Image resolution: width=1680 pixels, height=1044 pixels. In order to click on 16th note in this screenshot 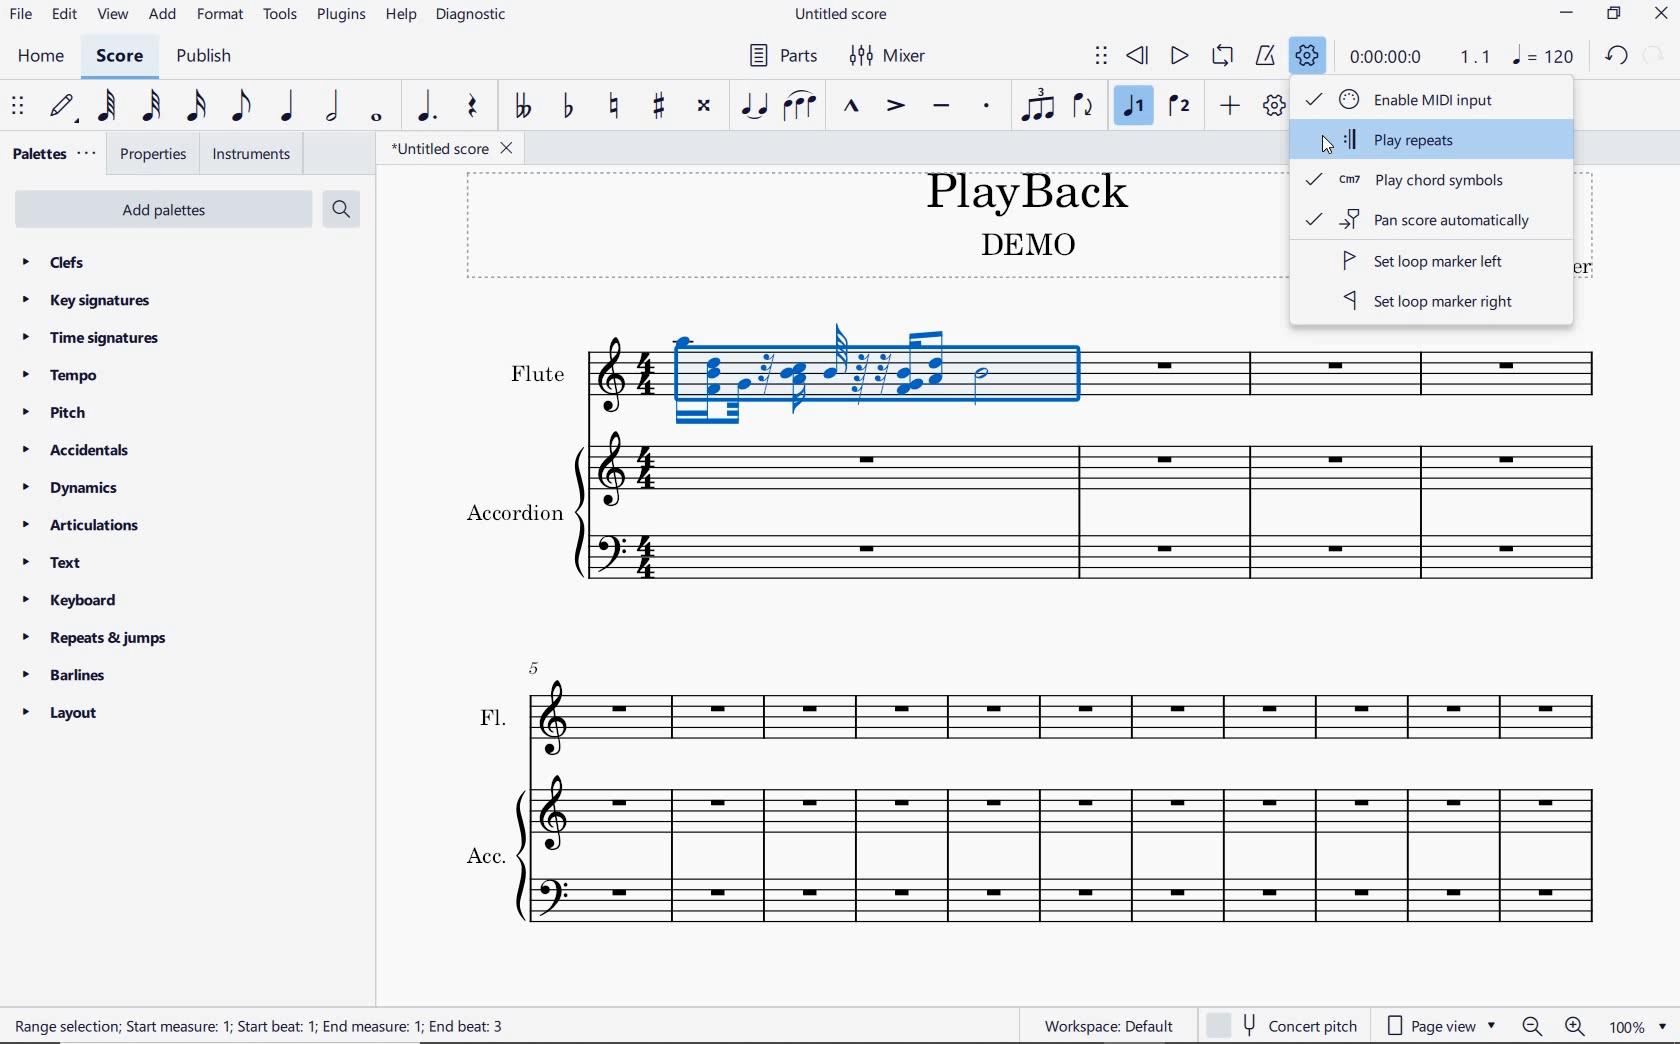, I will do `click(197, 109)`.